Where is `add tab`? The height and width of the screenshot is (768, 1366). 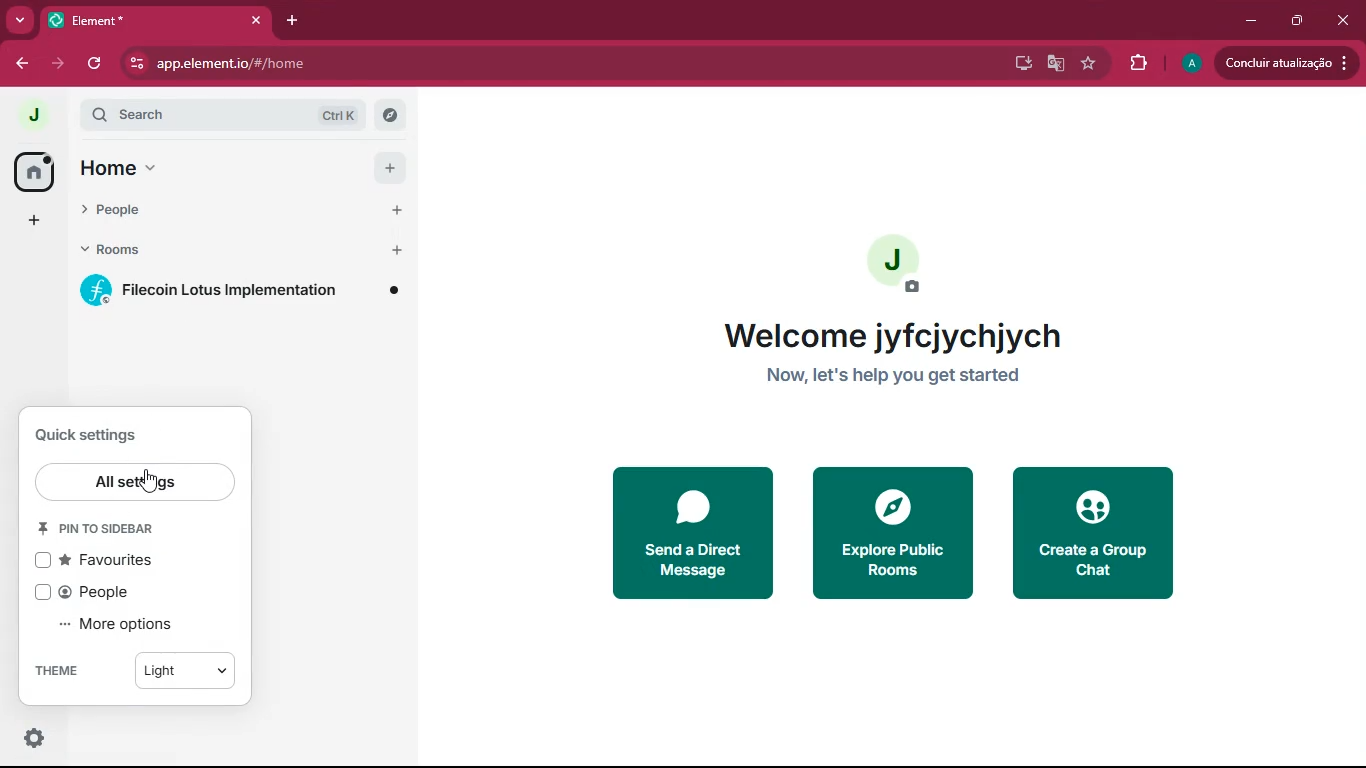 add tab is located at coordinates (293, 22).